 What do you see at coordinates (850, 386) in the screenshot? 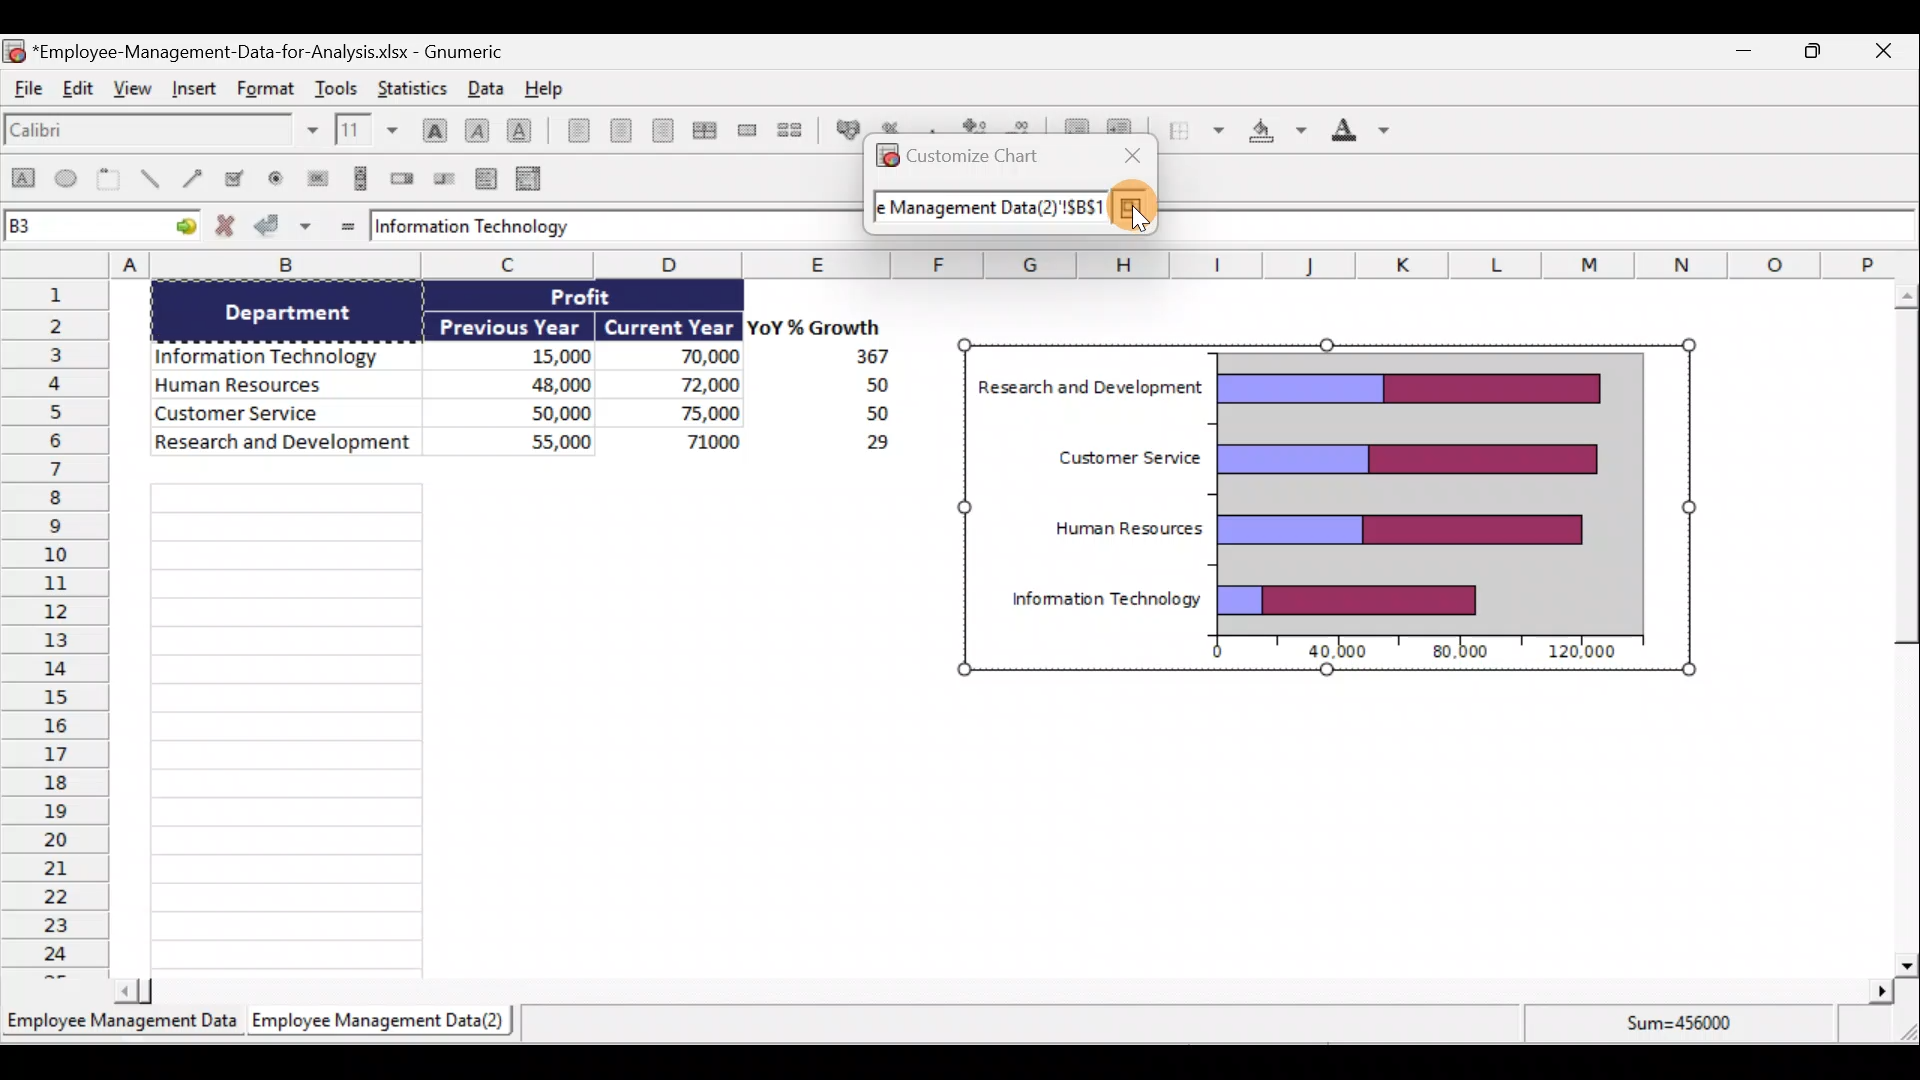
I see `50` at bounding box center [850, 386].